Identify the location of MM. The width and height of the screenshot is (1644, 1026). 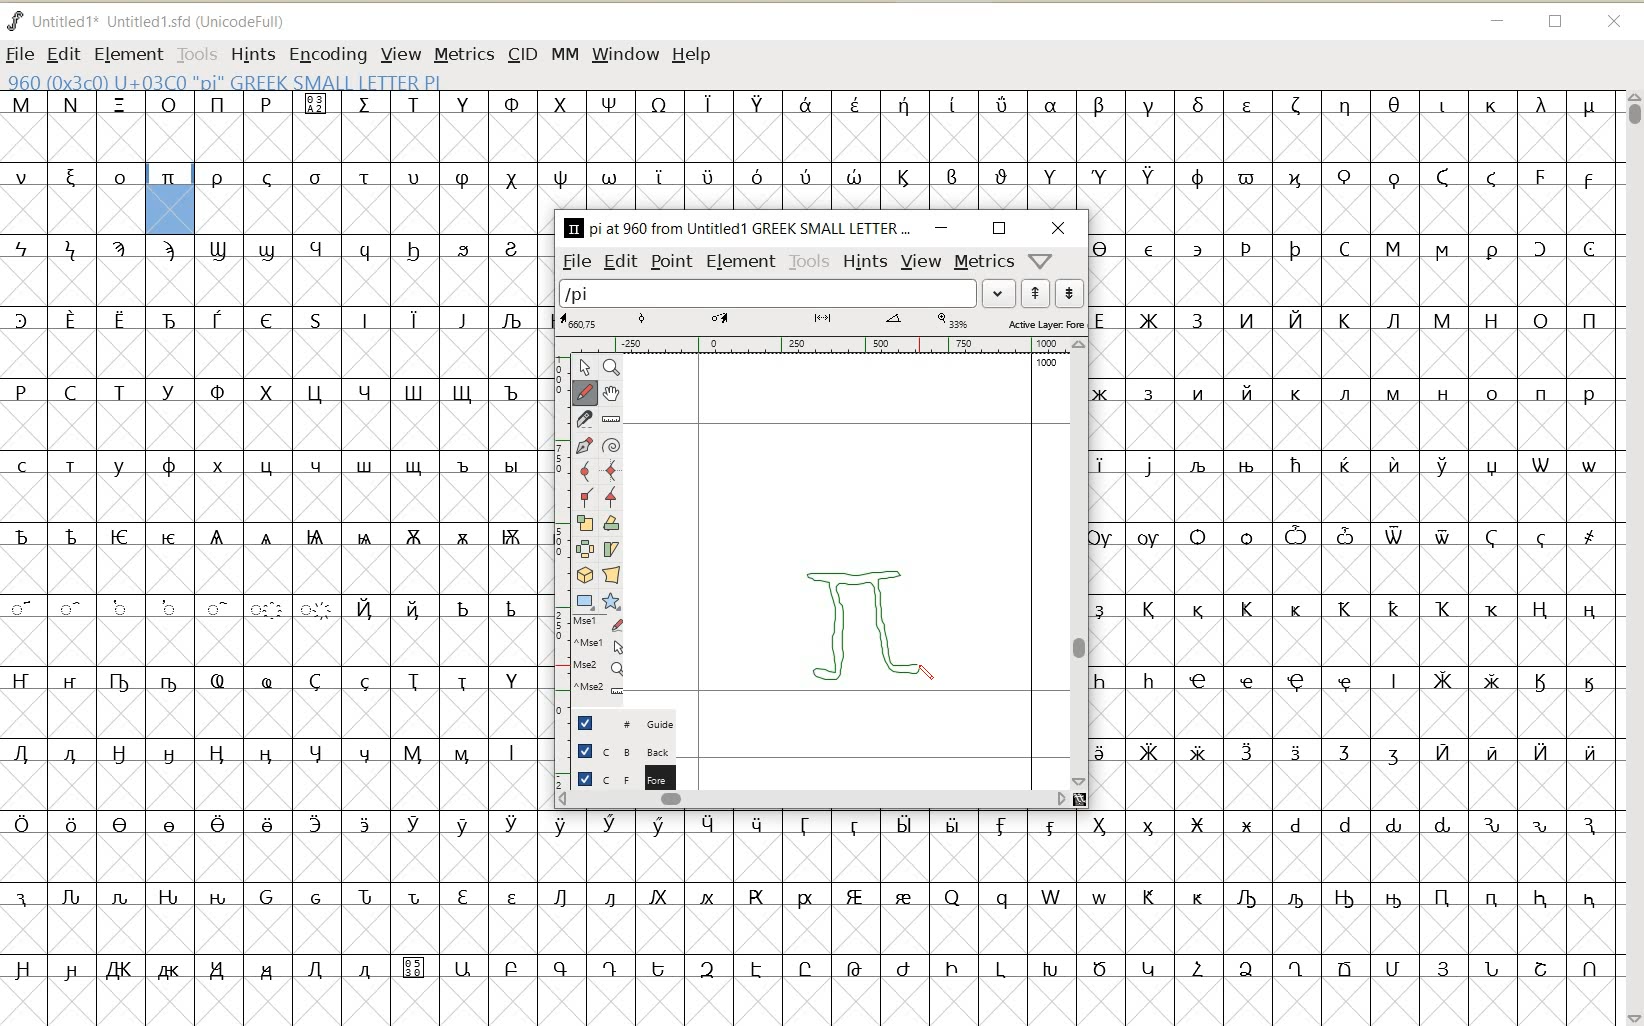
(564, 53).